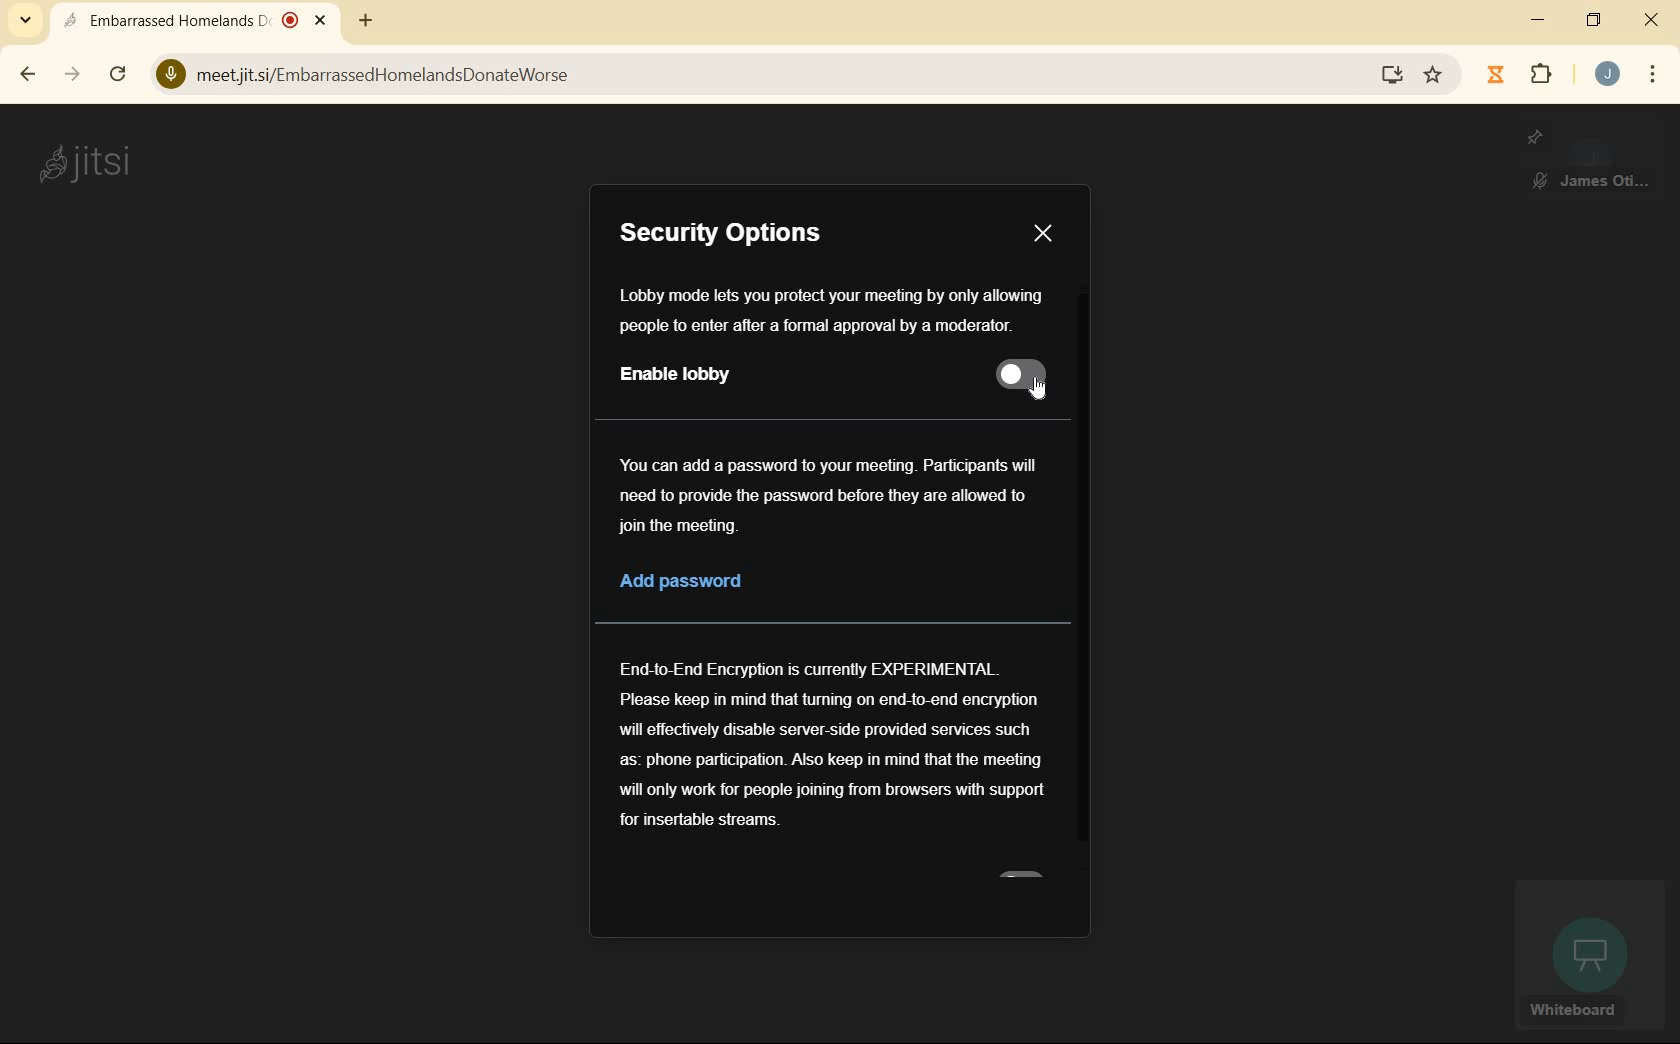 This screenshot has height=1044, width=1680. Describe the element at coordinates (1083, 573) in the screenshot. I see `scrollbar` at that location.